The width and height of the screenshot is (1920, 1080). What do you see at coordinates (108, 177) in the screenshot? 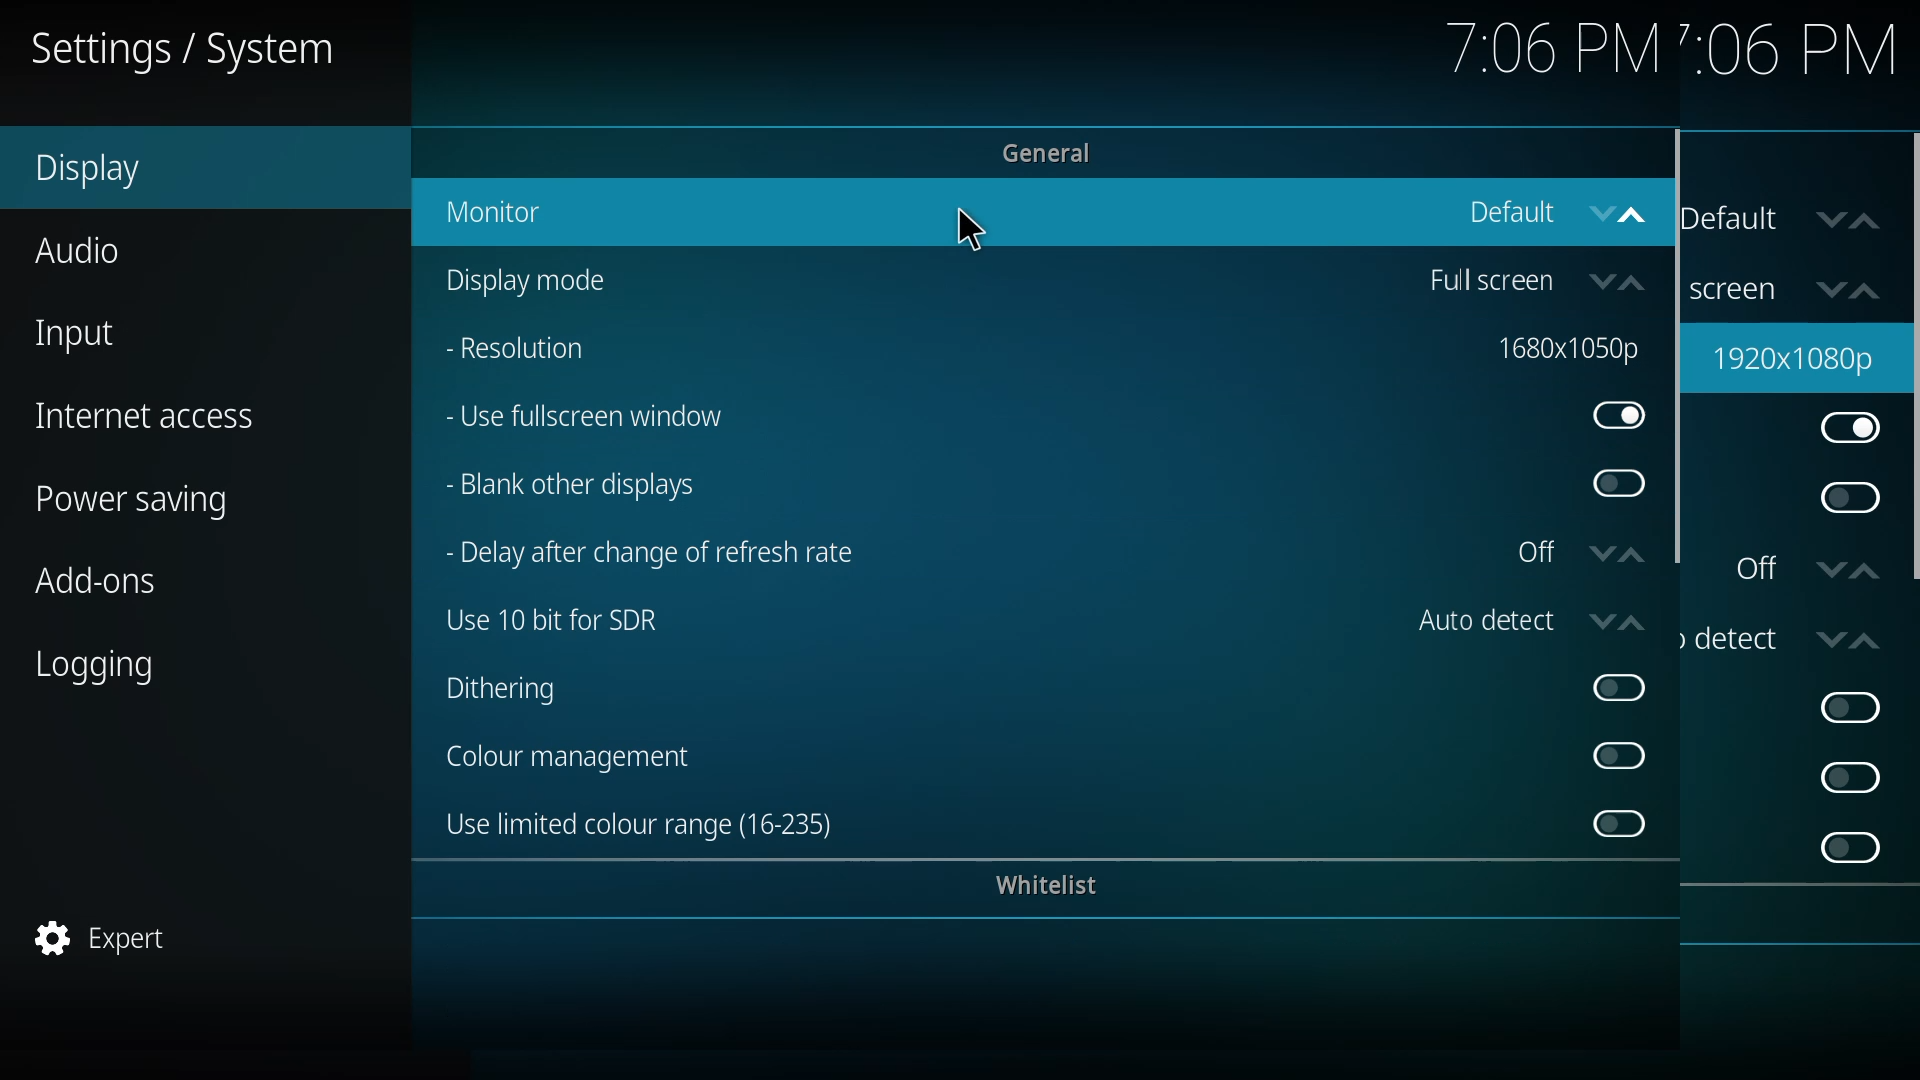
I see `display` at bounding box center [108, 177].